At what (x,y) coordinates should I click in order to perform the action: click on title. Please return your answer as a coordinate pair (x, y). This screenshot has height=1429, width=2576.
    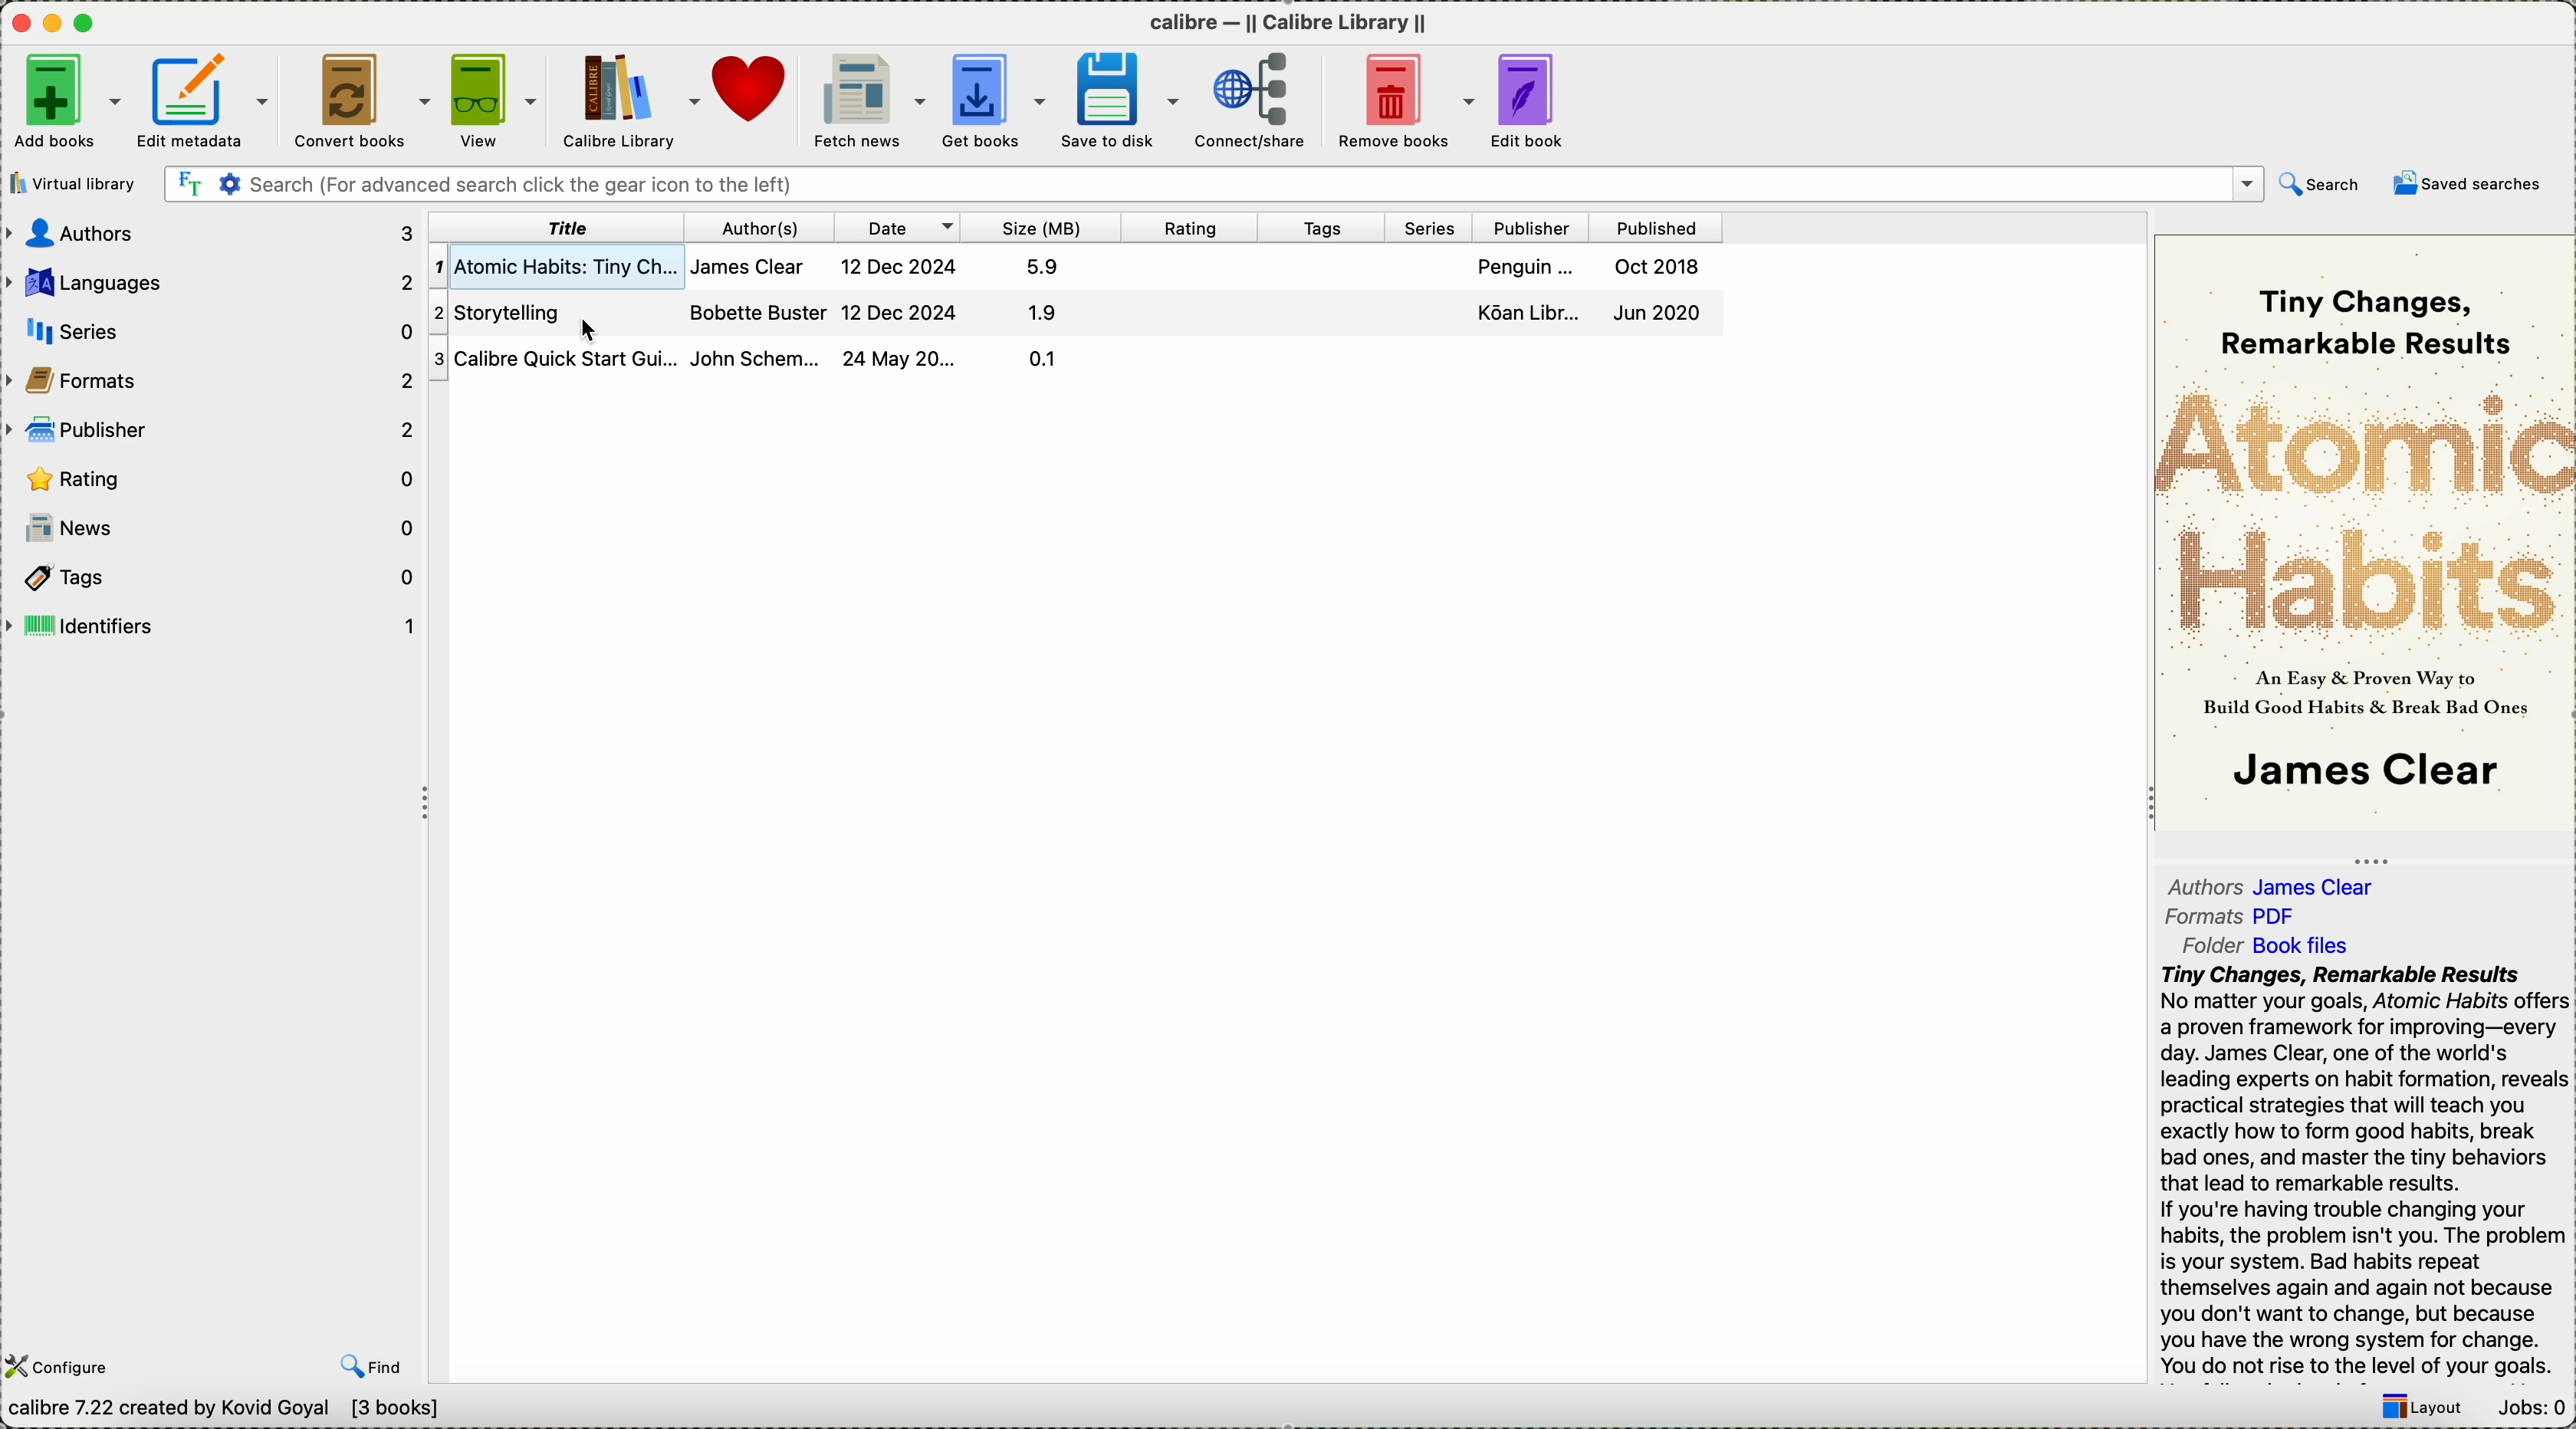
    Looking at the image, I should click on (555, 227).